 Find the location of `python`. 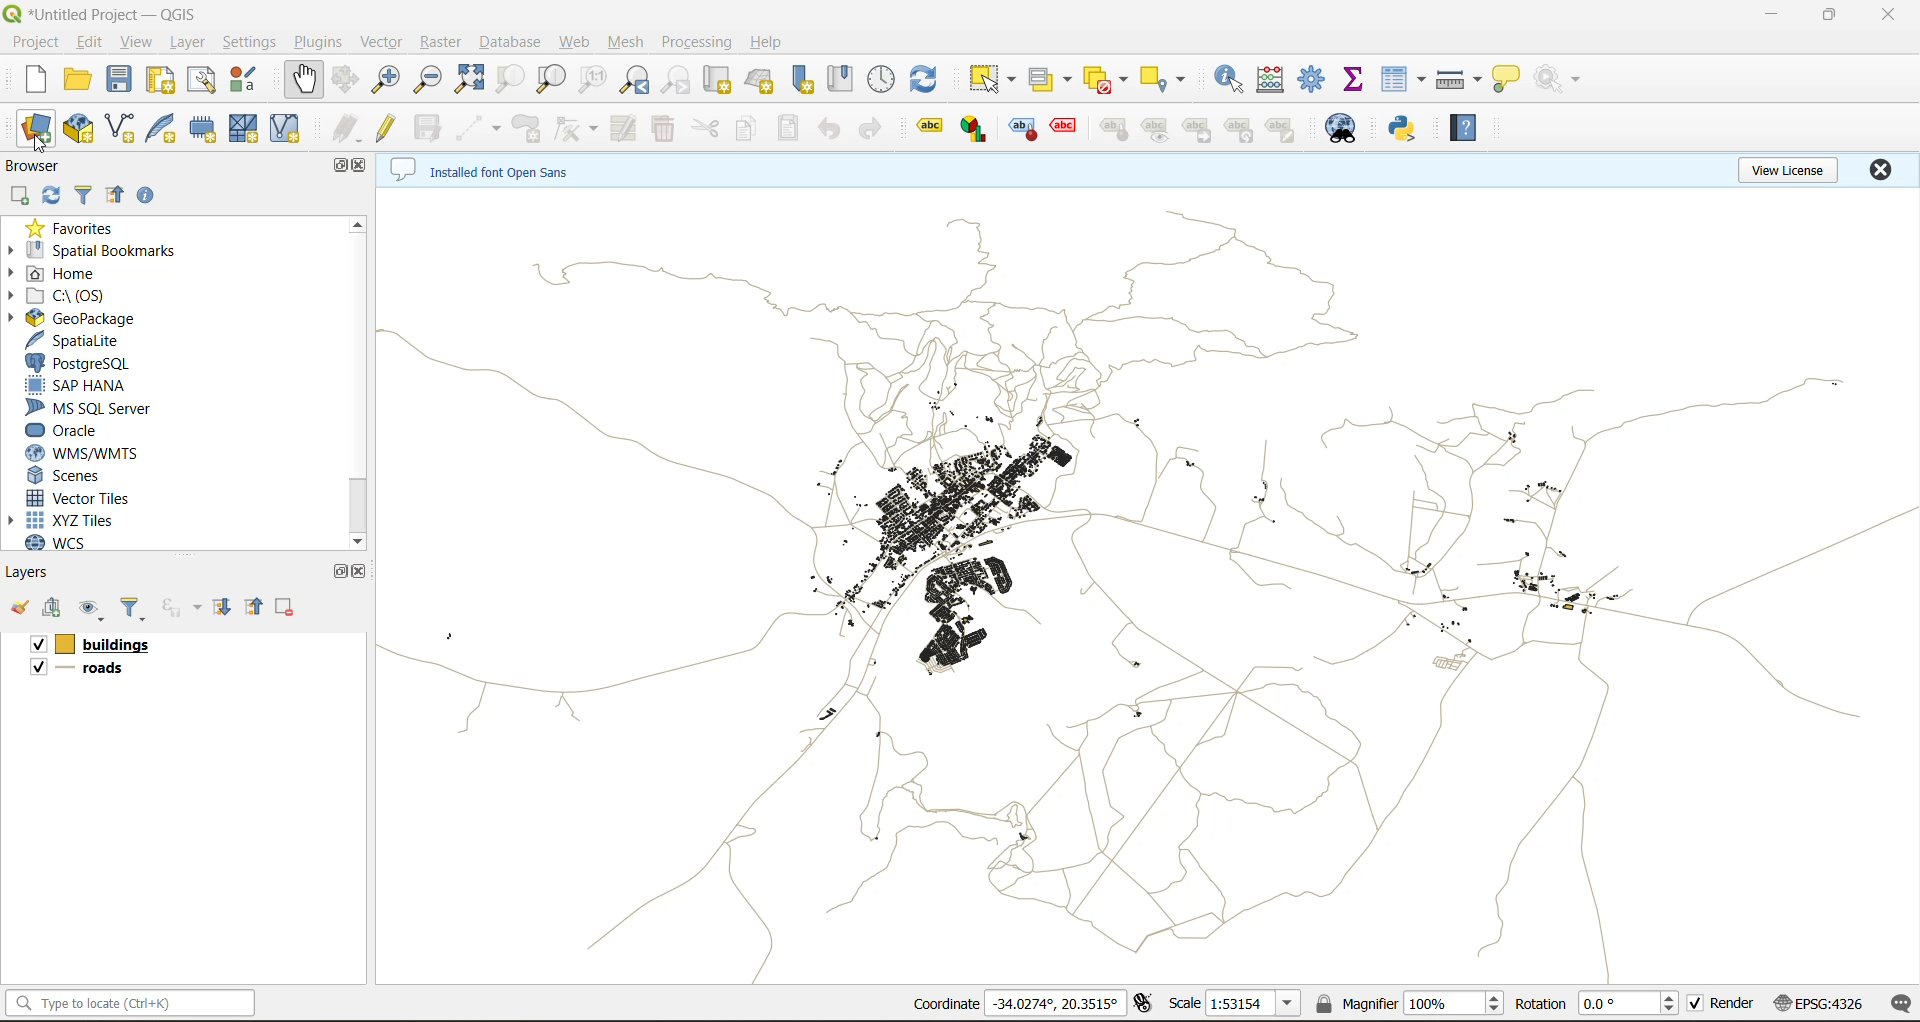

python is located at coordinates (1403, 128).